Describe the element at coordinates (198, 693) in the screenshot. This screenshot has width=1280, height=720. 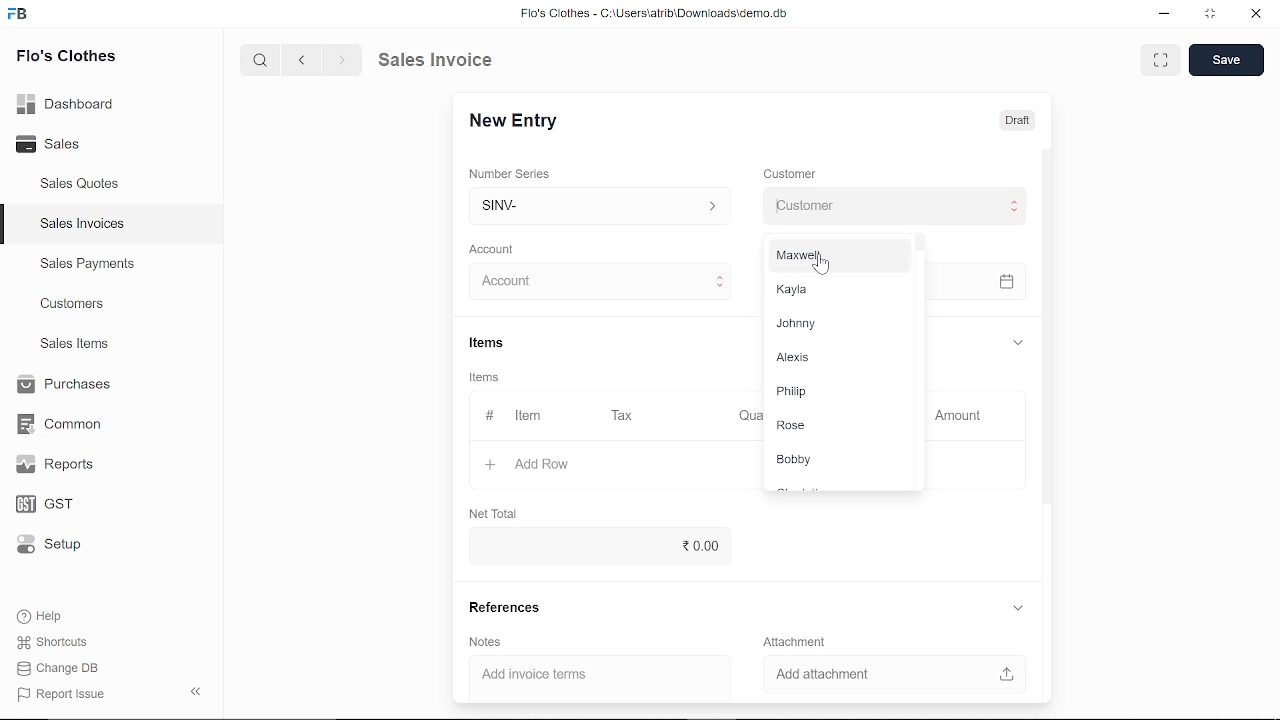
I see `collapse` at that location.